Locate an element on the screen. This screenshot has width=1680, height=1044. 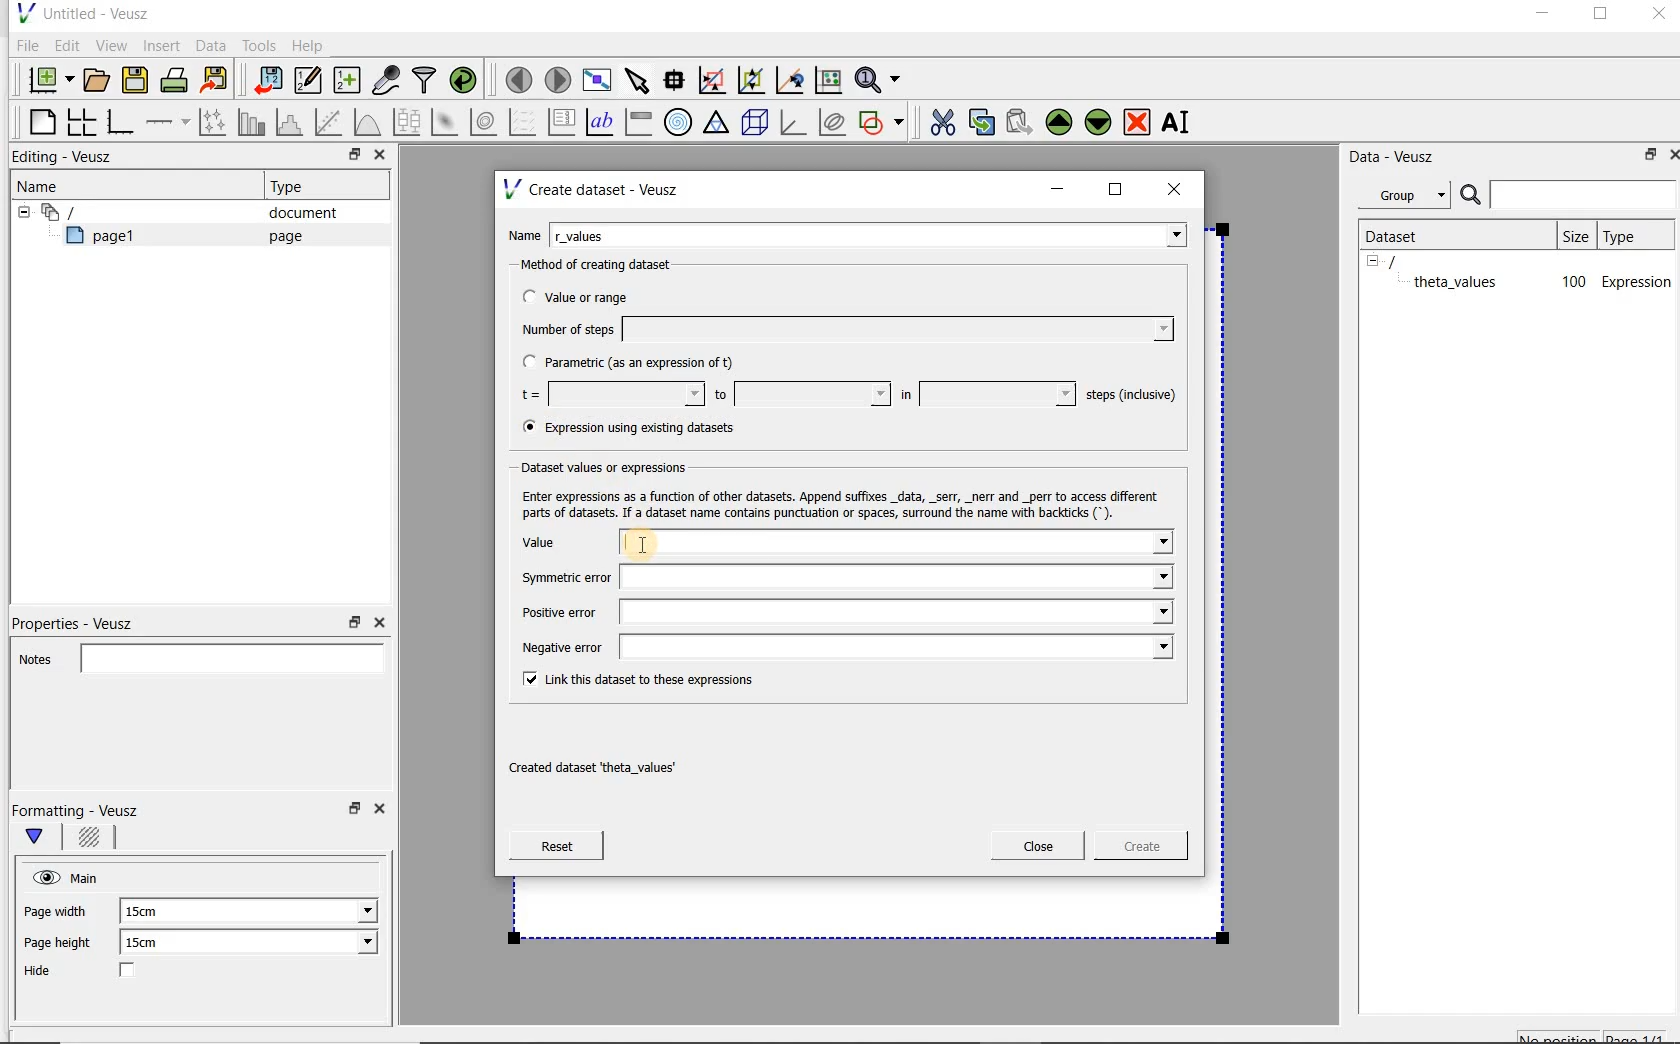
add a shape to the plot is located at coordinates (883, 120).